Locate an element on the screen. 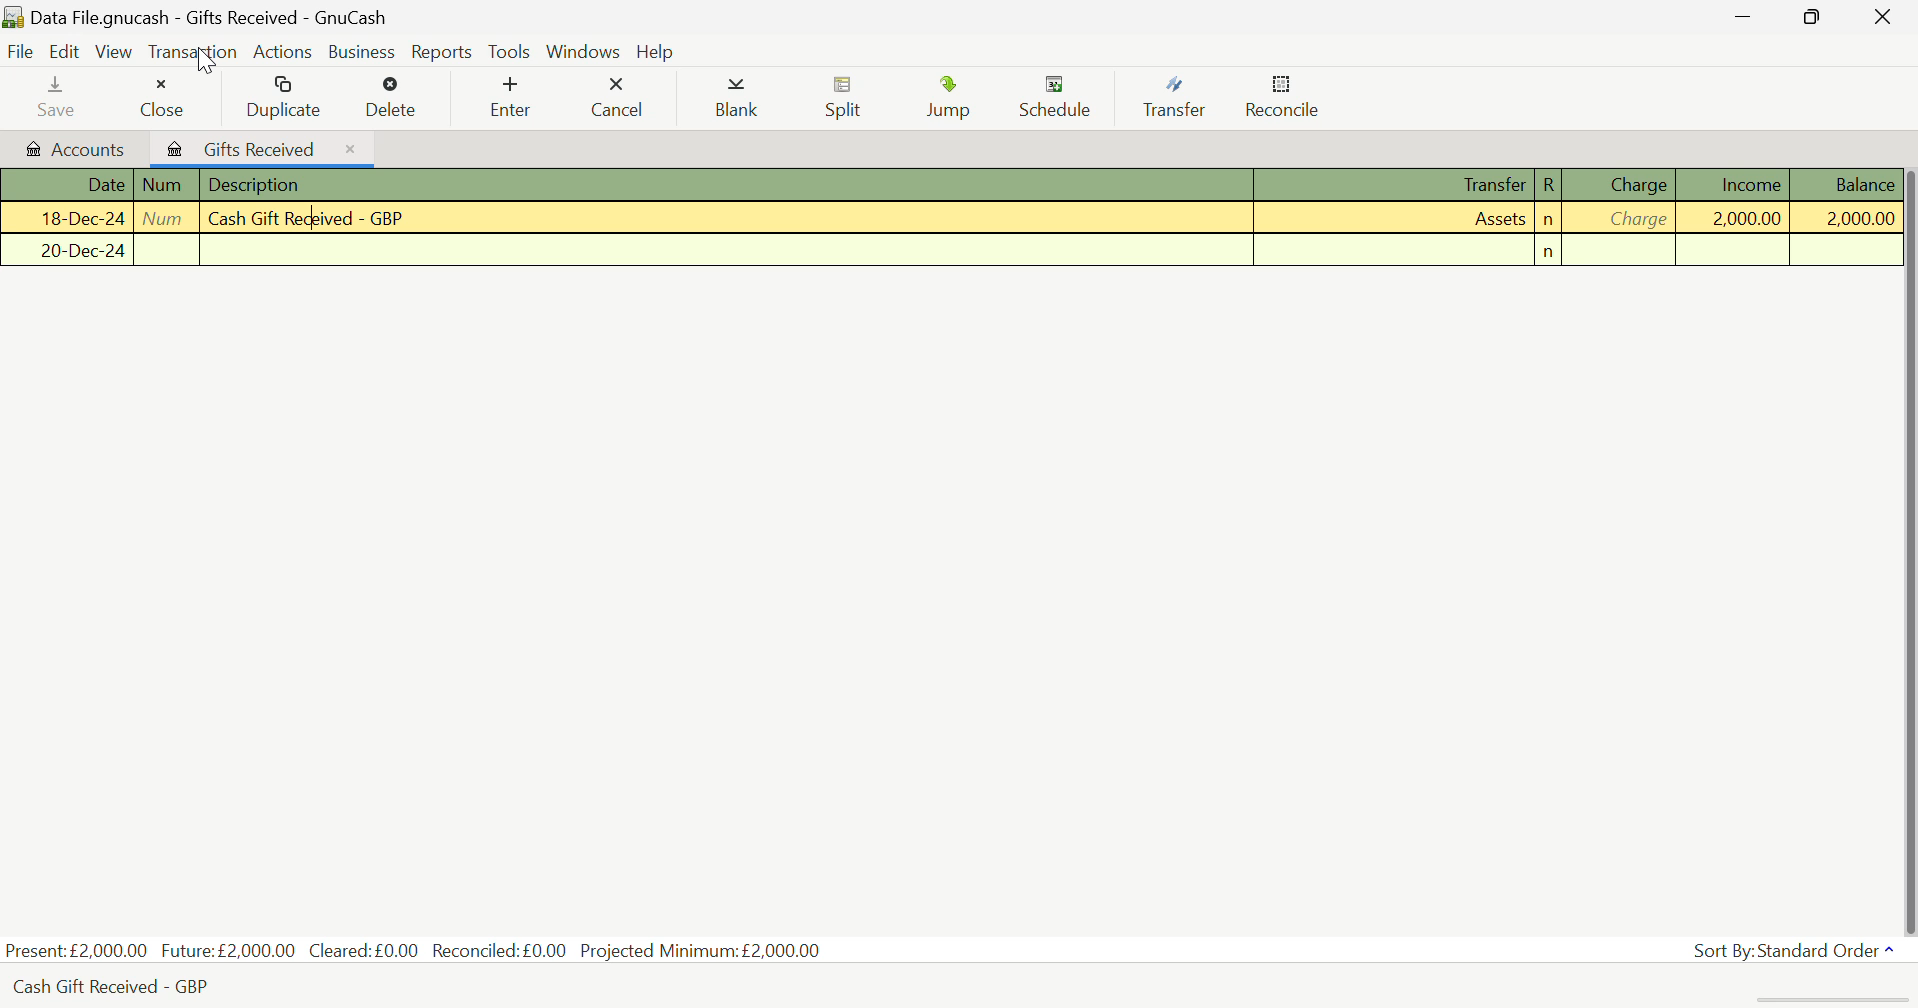  Future is located at coordinates (230, 949).